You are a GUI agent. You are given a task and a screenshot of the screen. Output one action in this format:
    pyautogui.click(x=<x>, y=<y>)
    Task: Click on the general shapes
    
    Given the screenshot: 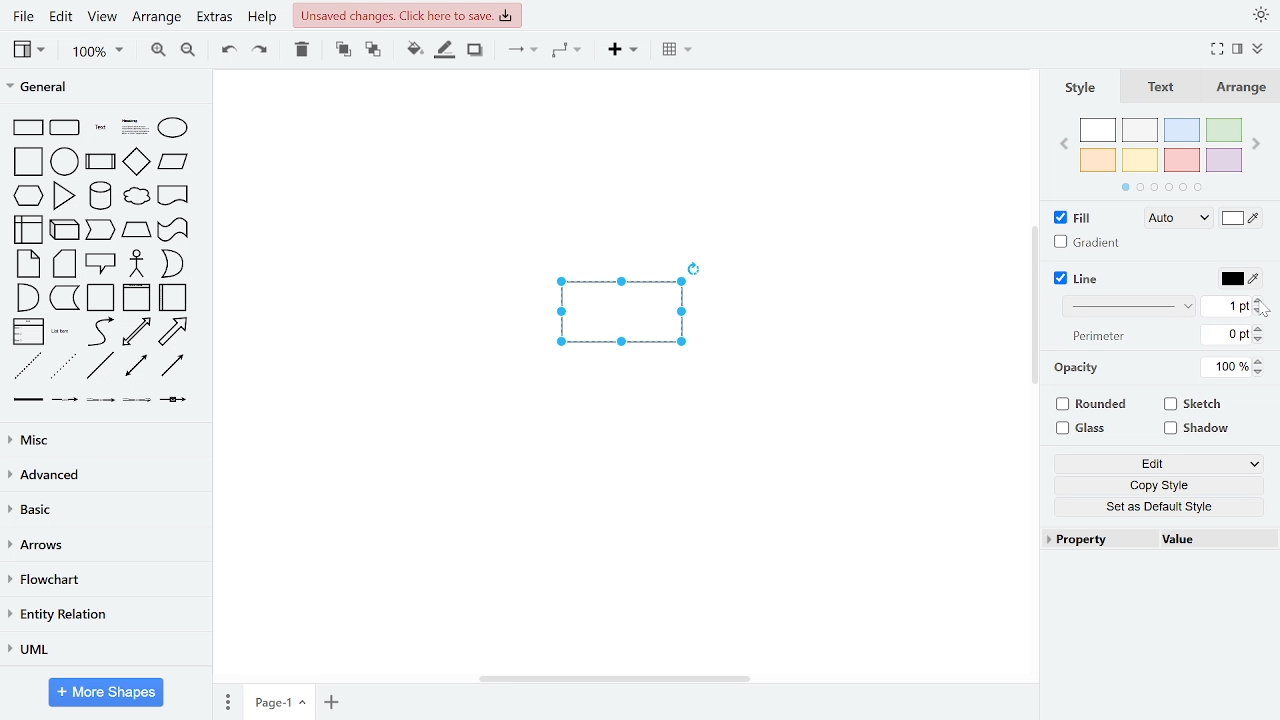 What is the action you would take?
    pyautogui.click(x=61, y=365)
    